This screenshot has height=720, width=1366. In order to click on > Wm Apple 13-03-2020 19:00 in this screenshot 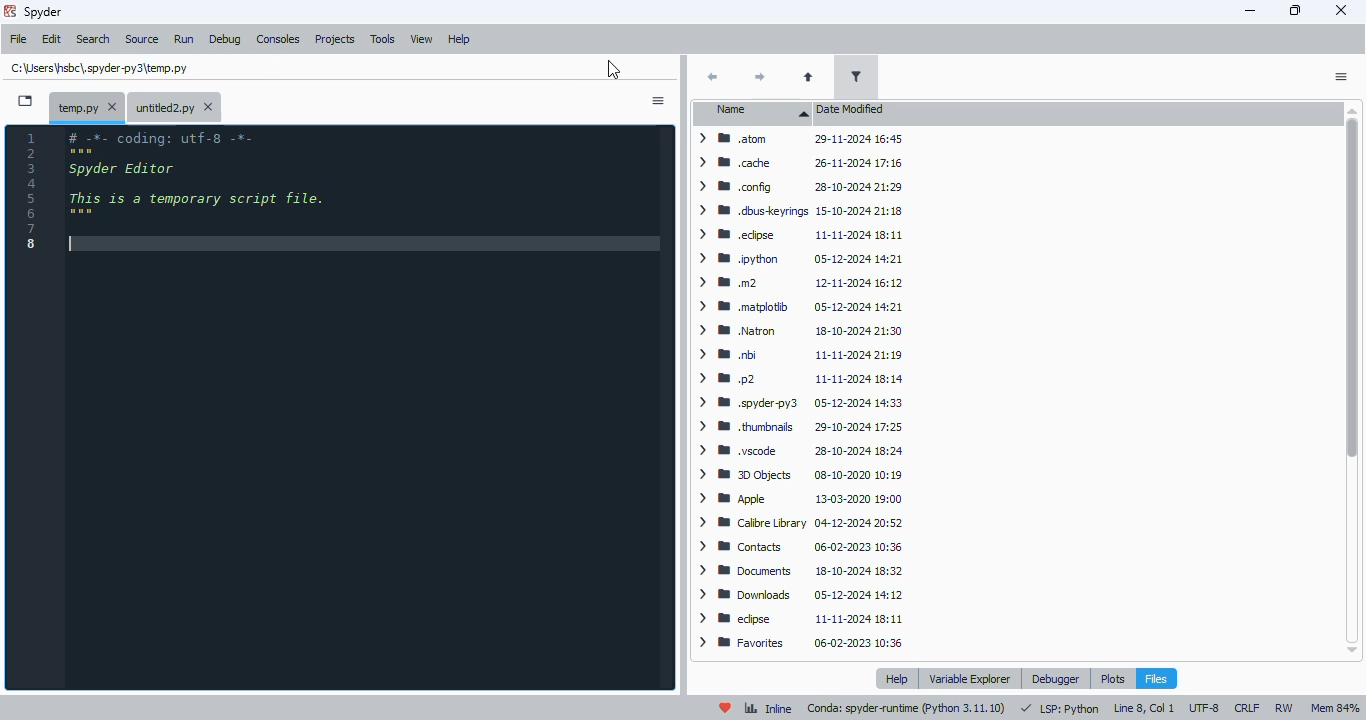, I will do `click(801, 499)`.